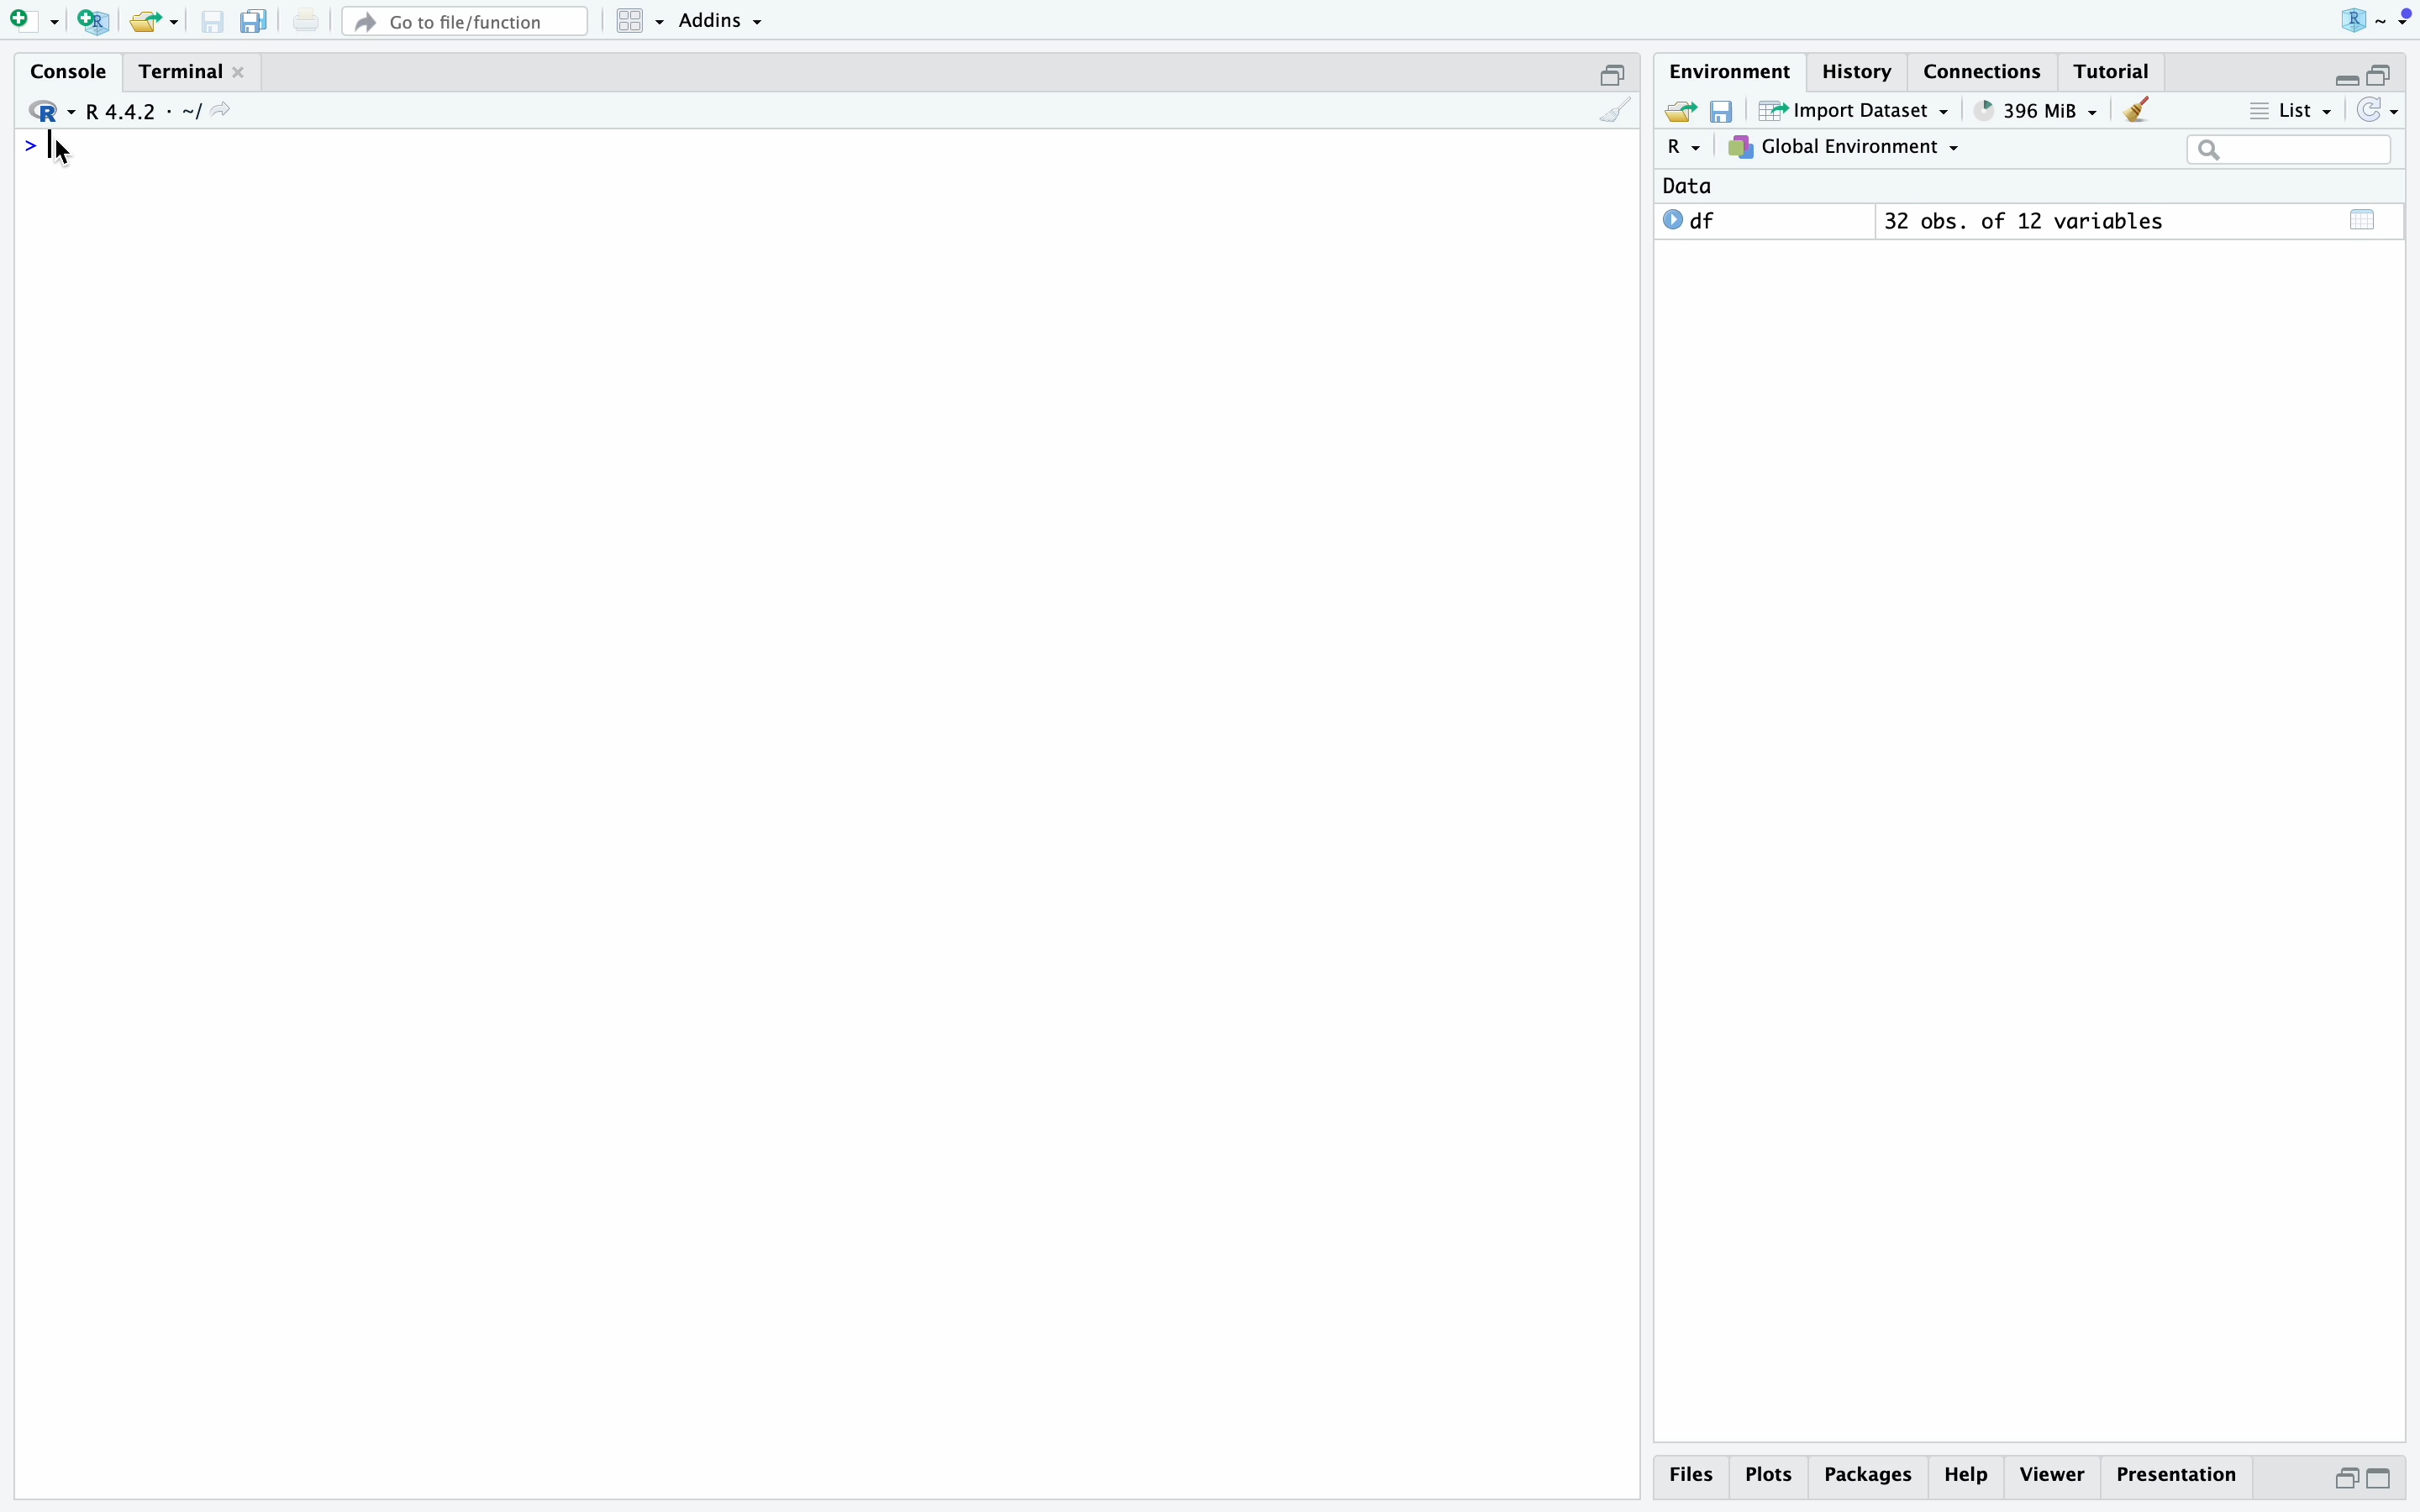 The image size is (2420, 1512). What do you see at coordinates (306, 21) in the screenshot?
I see `print` at bounding box center [306, 21].